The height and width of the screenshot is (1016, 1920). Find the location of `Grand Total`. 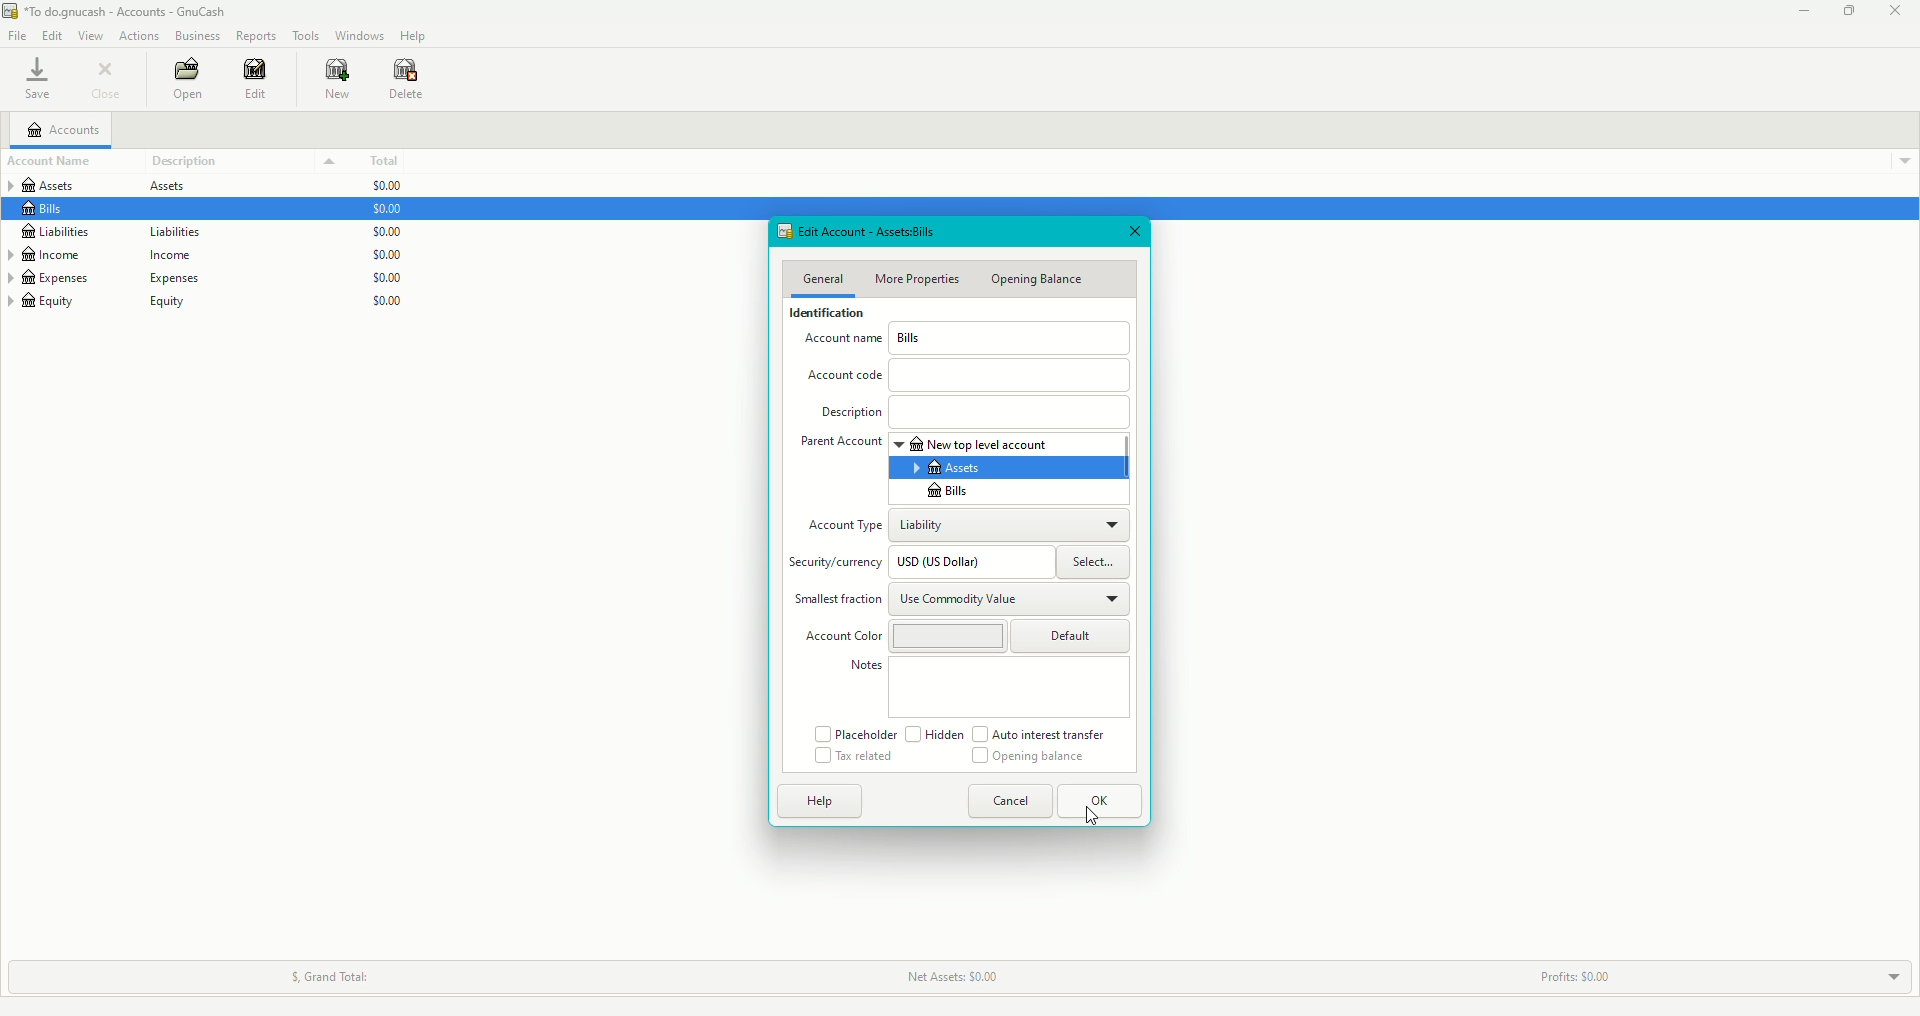

Grand Total is located at coordinates (323, 973).